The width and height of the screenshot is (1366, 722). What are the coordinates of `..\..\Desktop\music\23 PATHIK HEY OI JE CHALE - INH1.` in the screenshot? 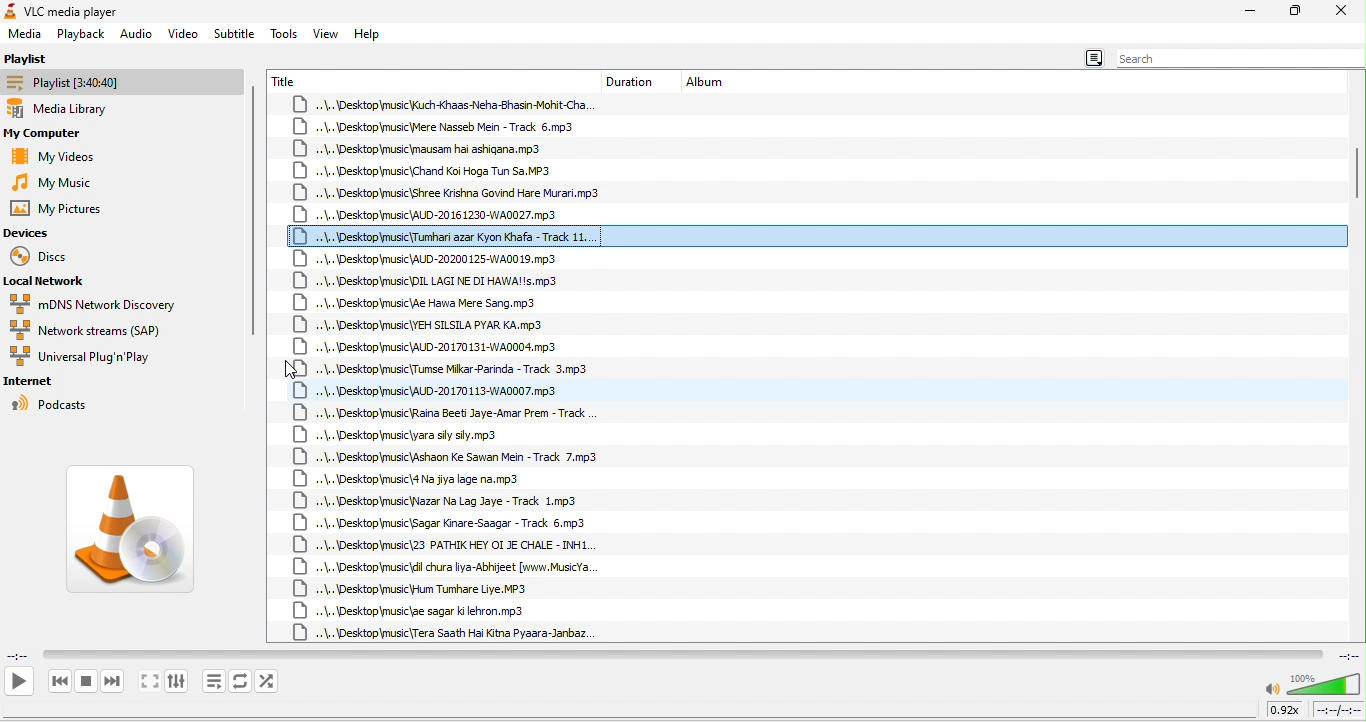 It's located at (445, 546).